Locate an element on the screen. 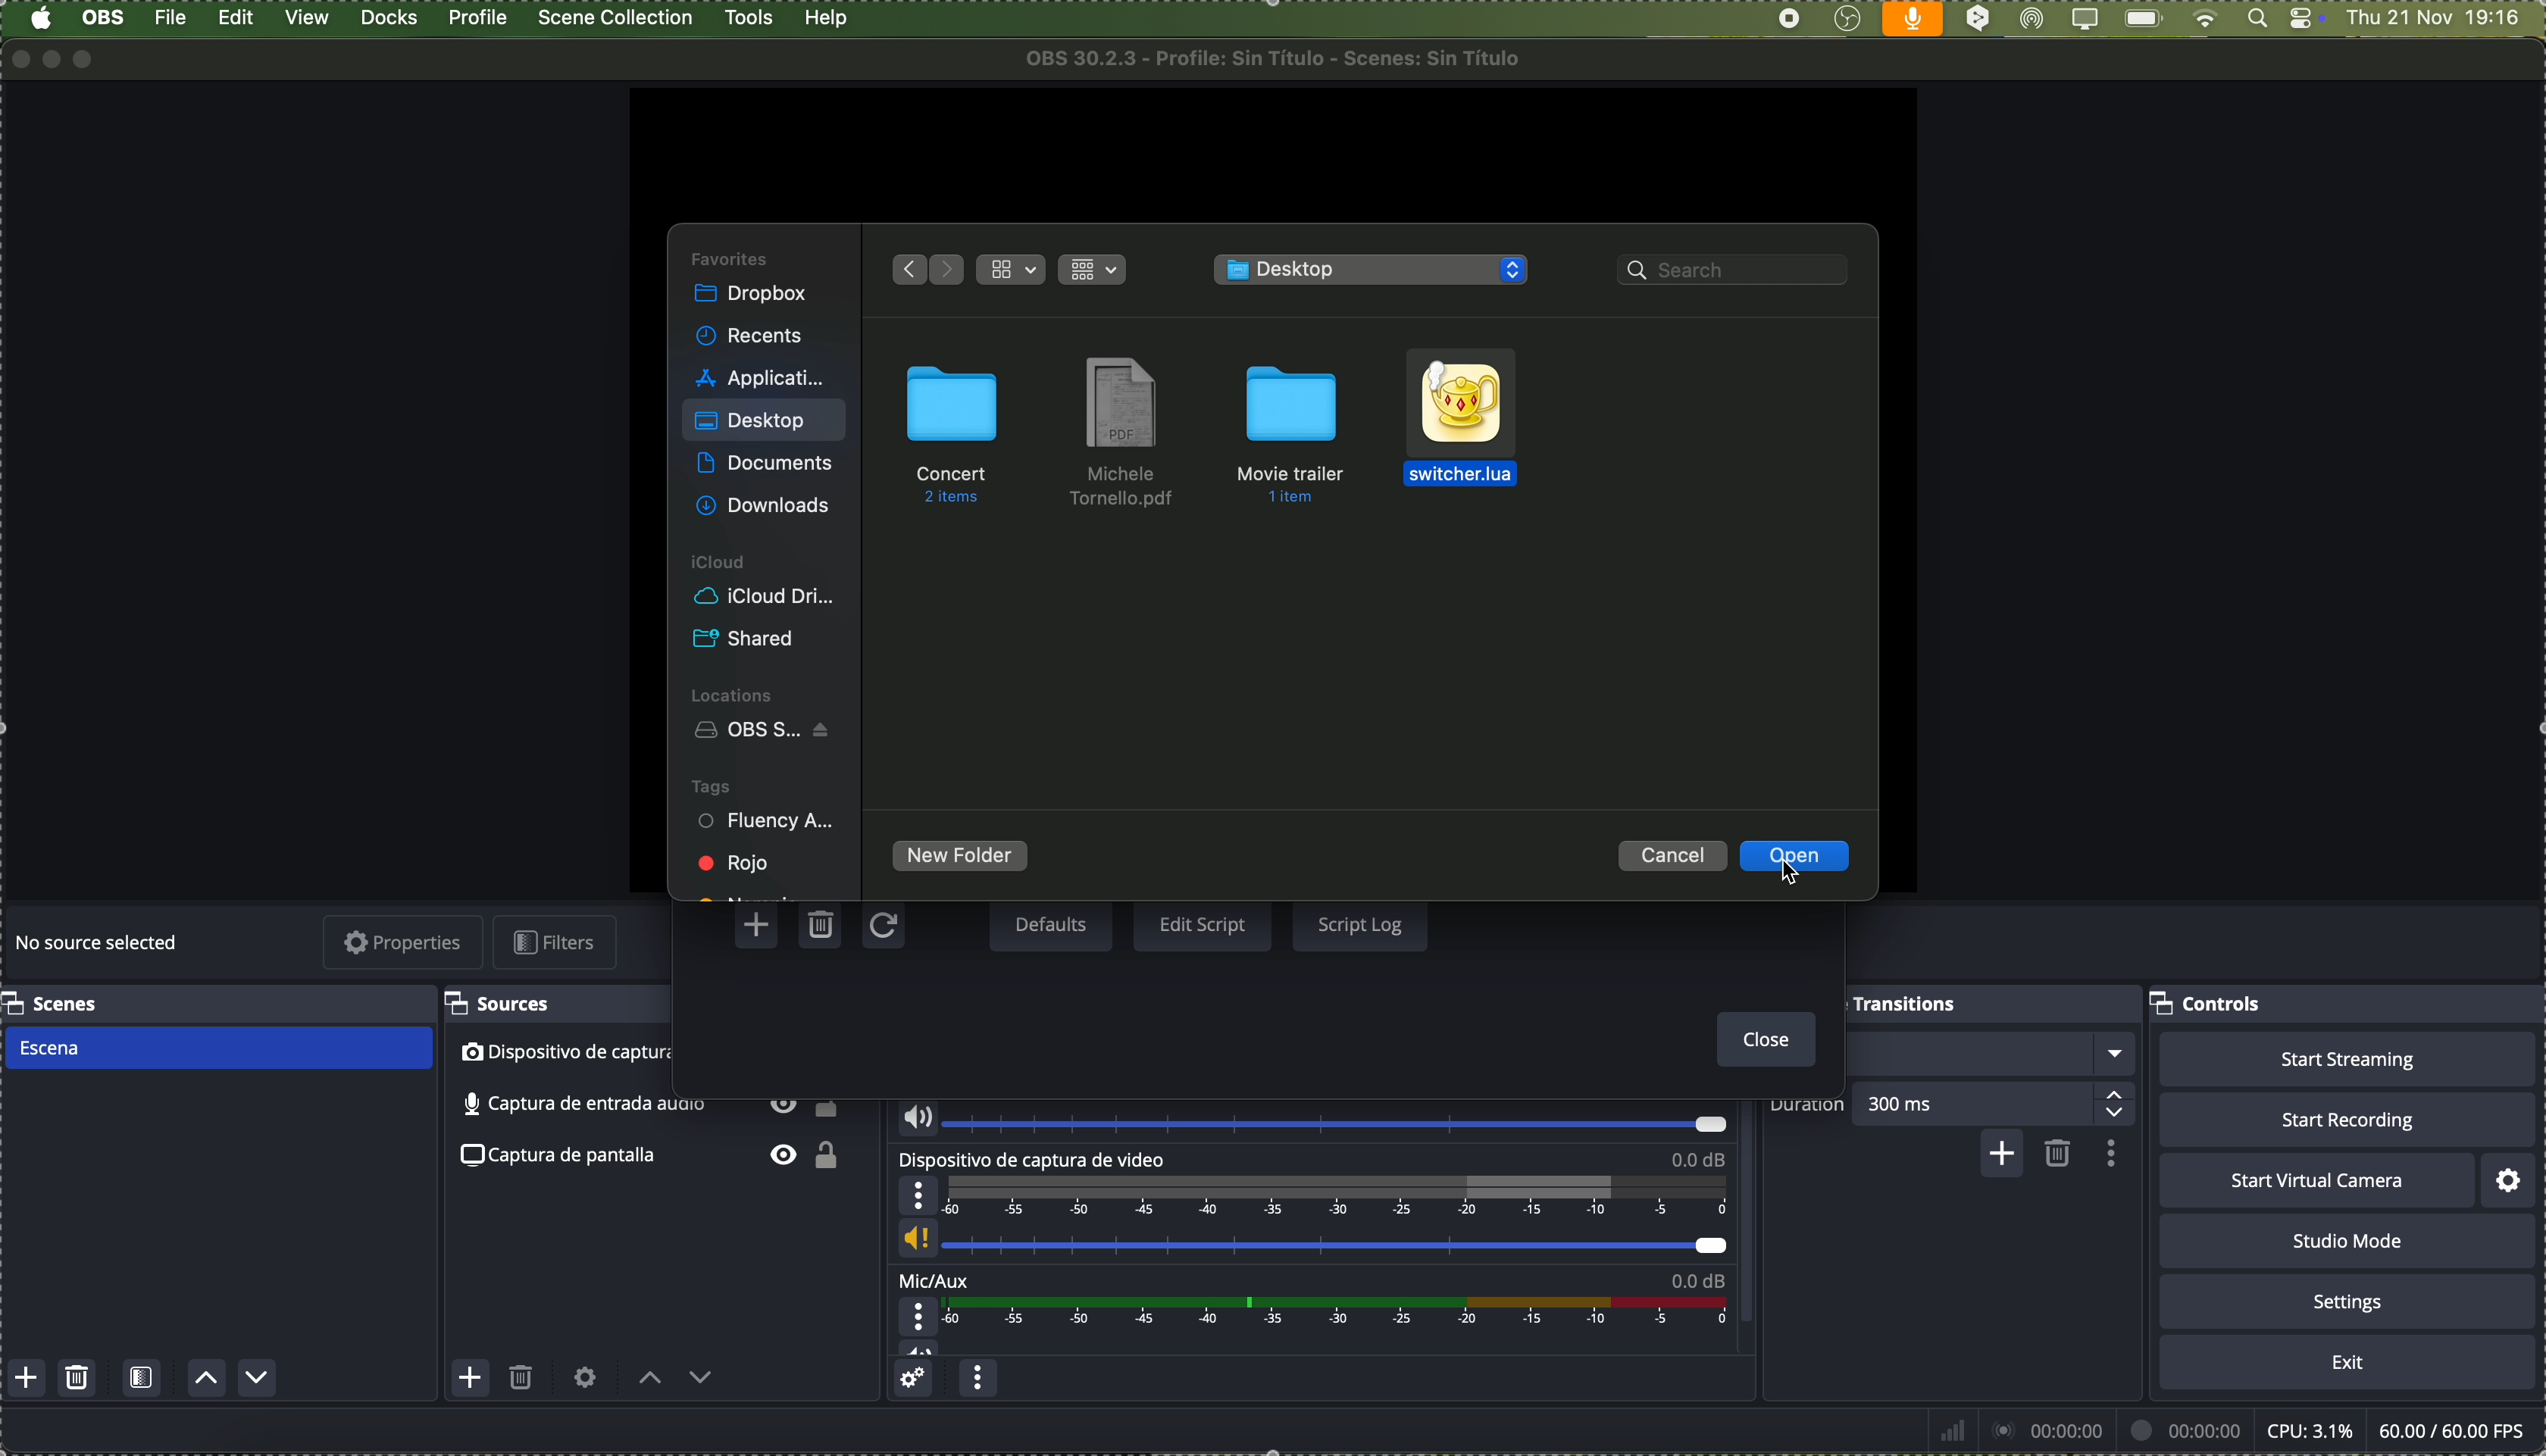 The width and height of the screenshot is (2546, 1456). tags is located at coordinates (711, 785).